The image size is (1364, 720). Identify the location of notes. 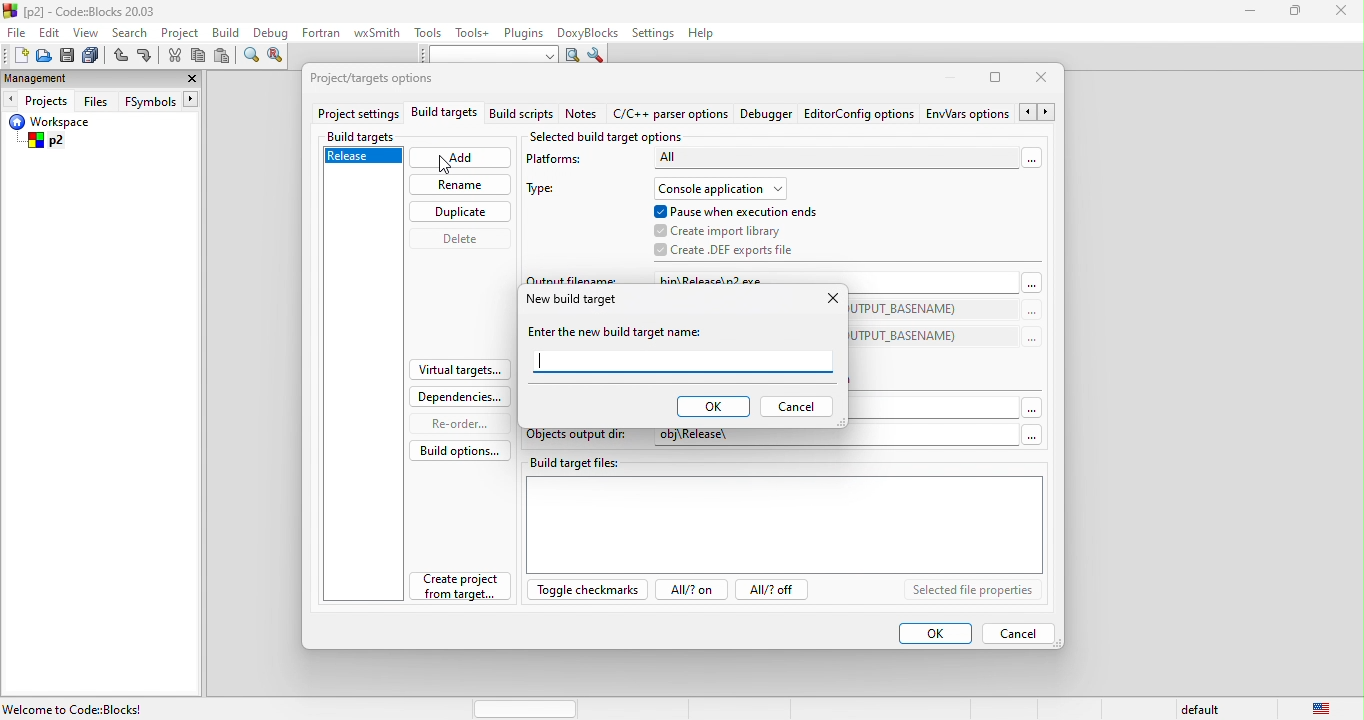
(582, 113).